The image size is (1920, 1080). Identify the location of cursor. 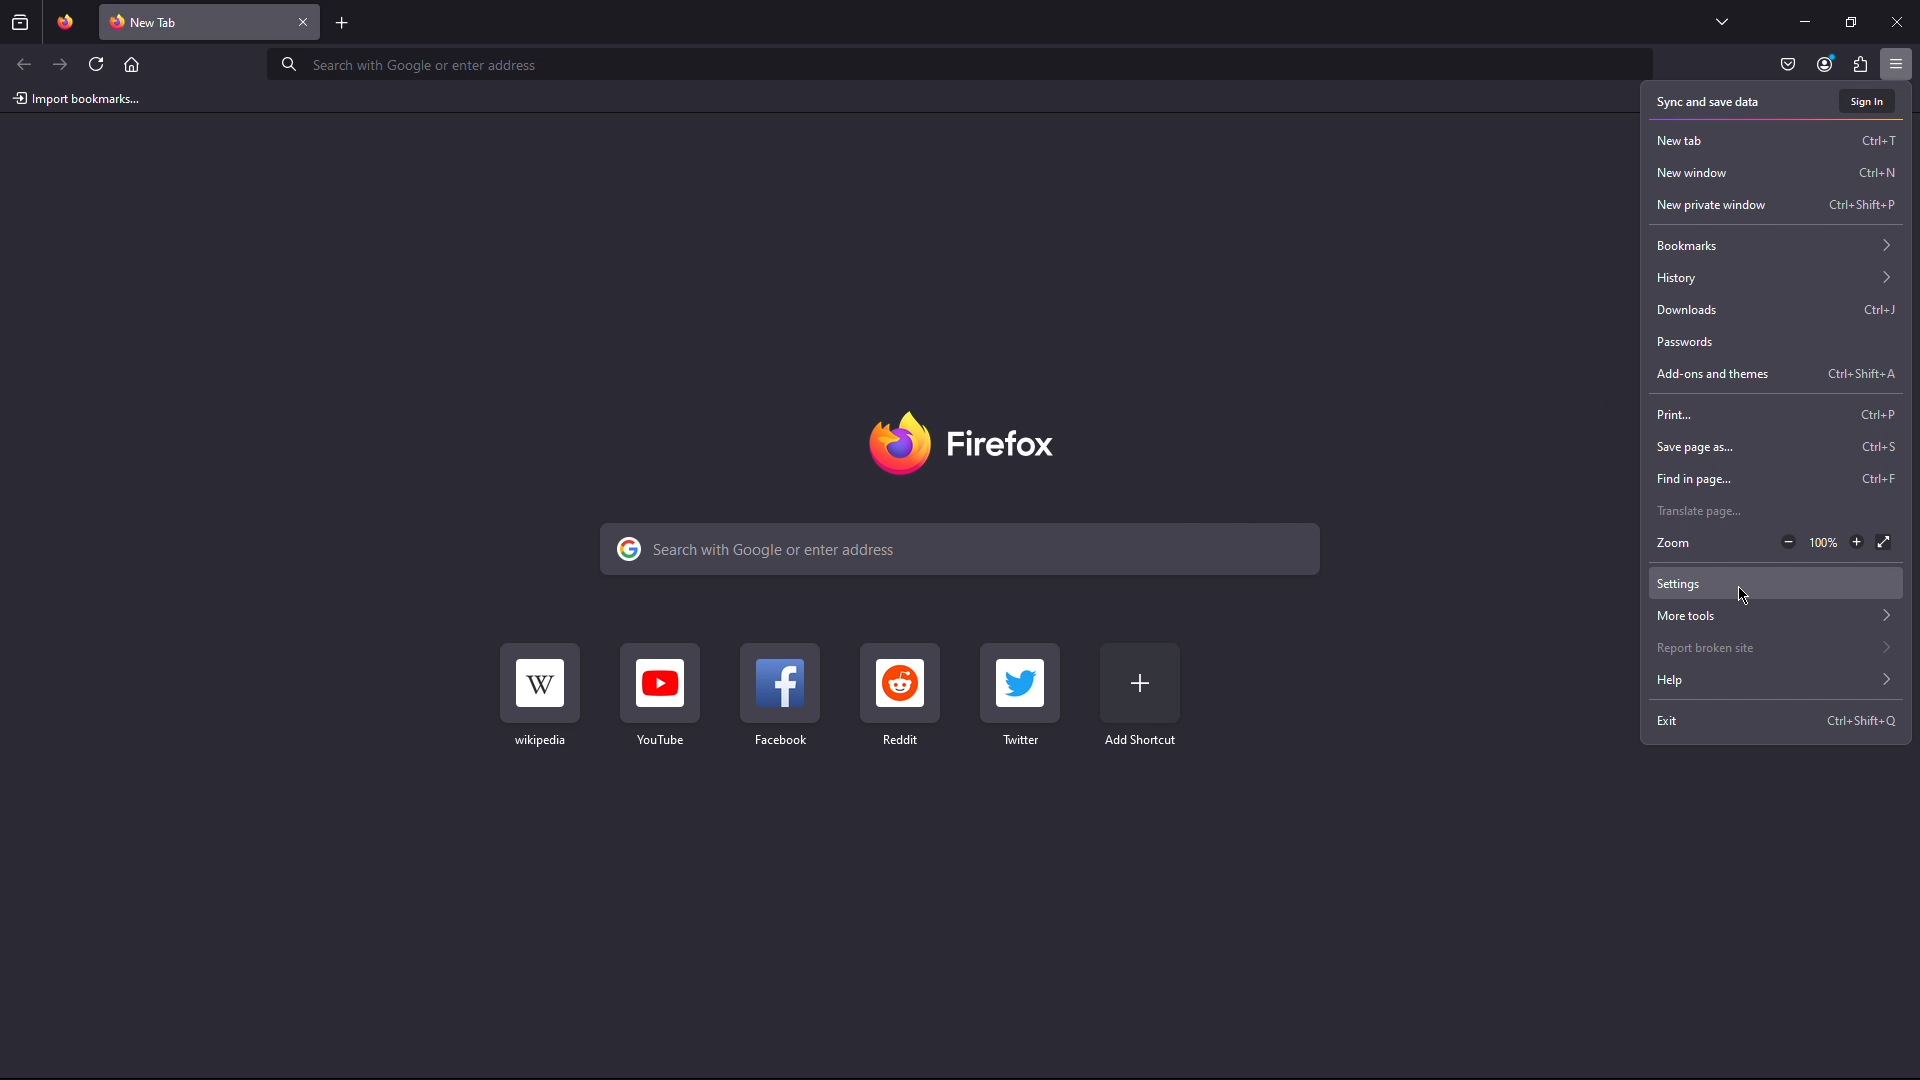
(1745, 596).